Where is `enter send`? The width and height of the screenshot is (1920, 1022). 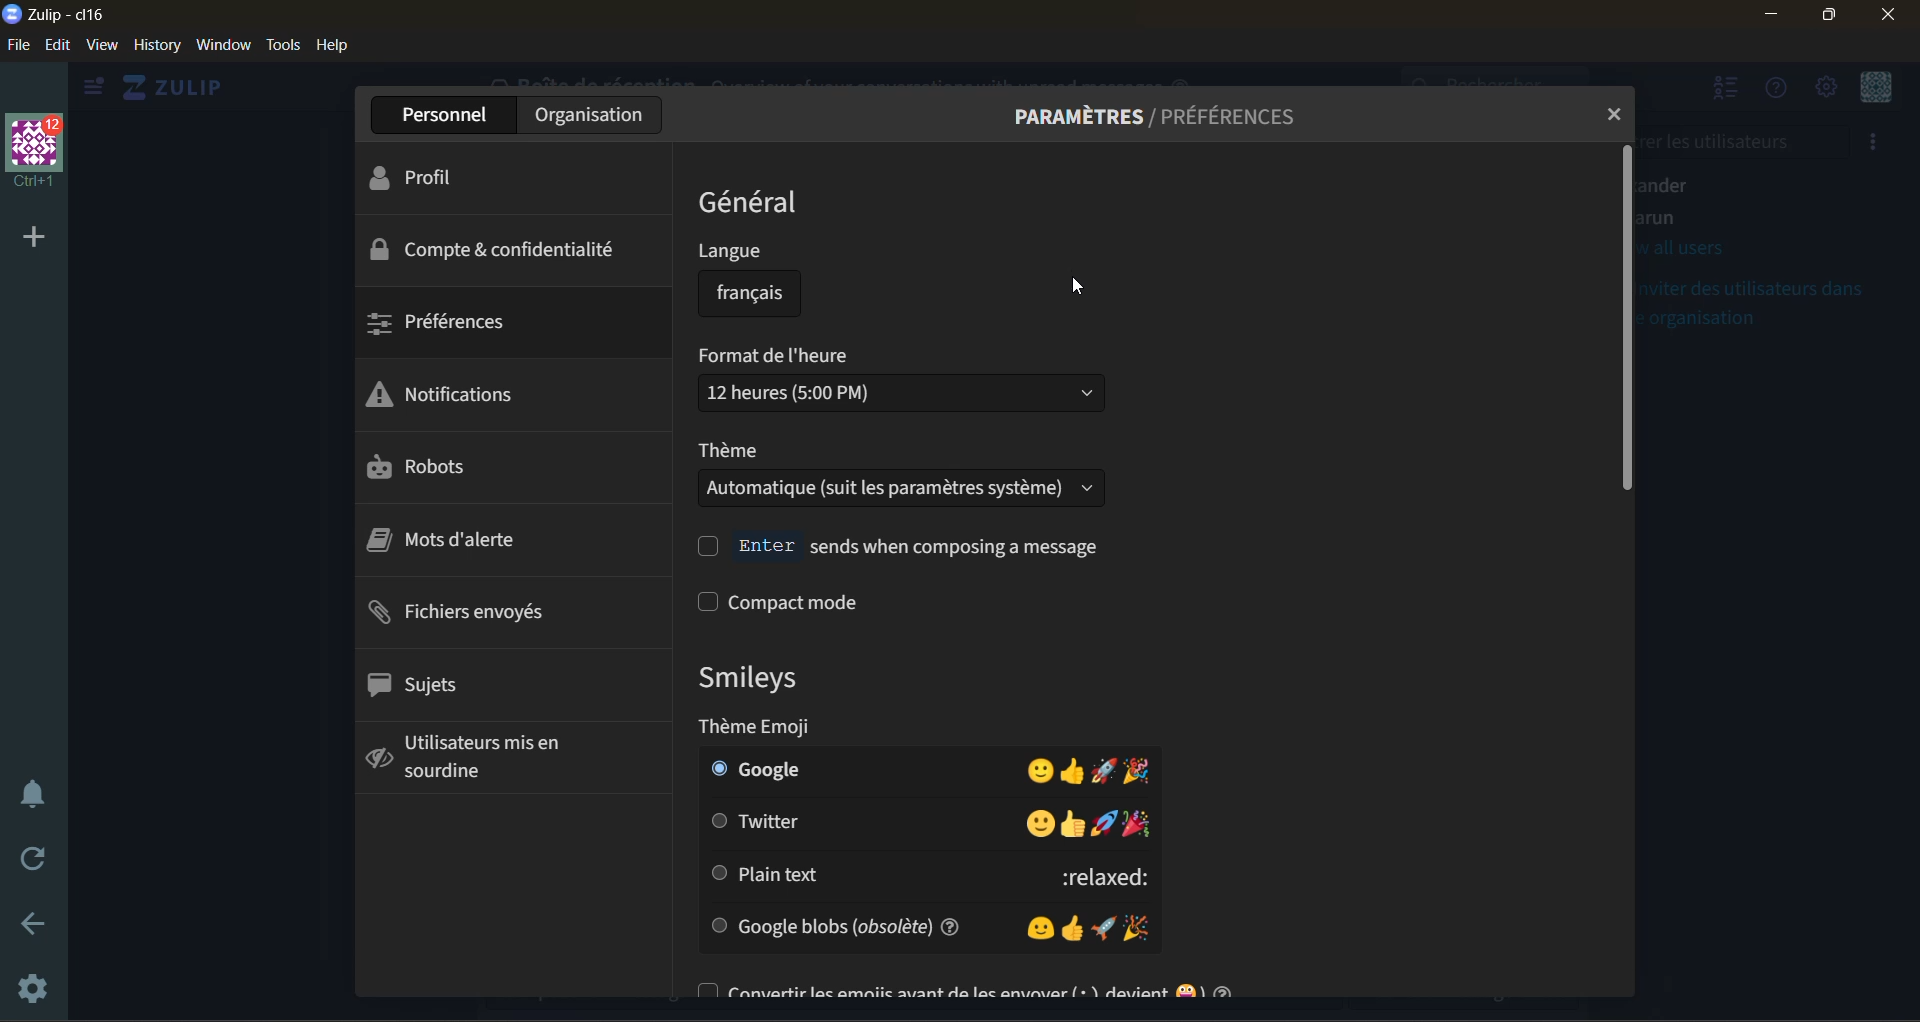 enter send is located at coordinates (898, 546).